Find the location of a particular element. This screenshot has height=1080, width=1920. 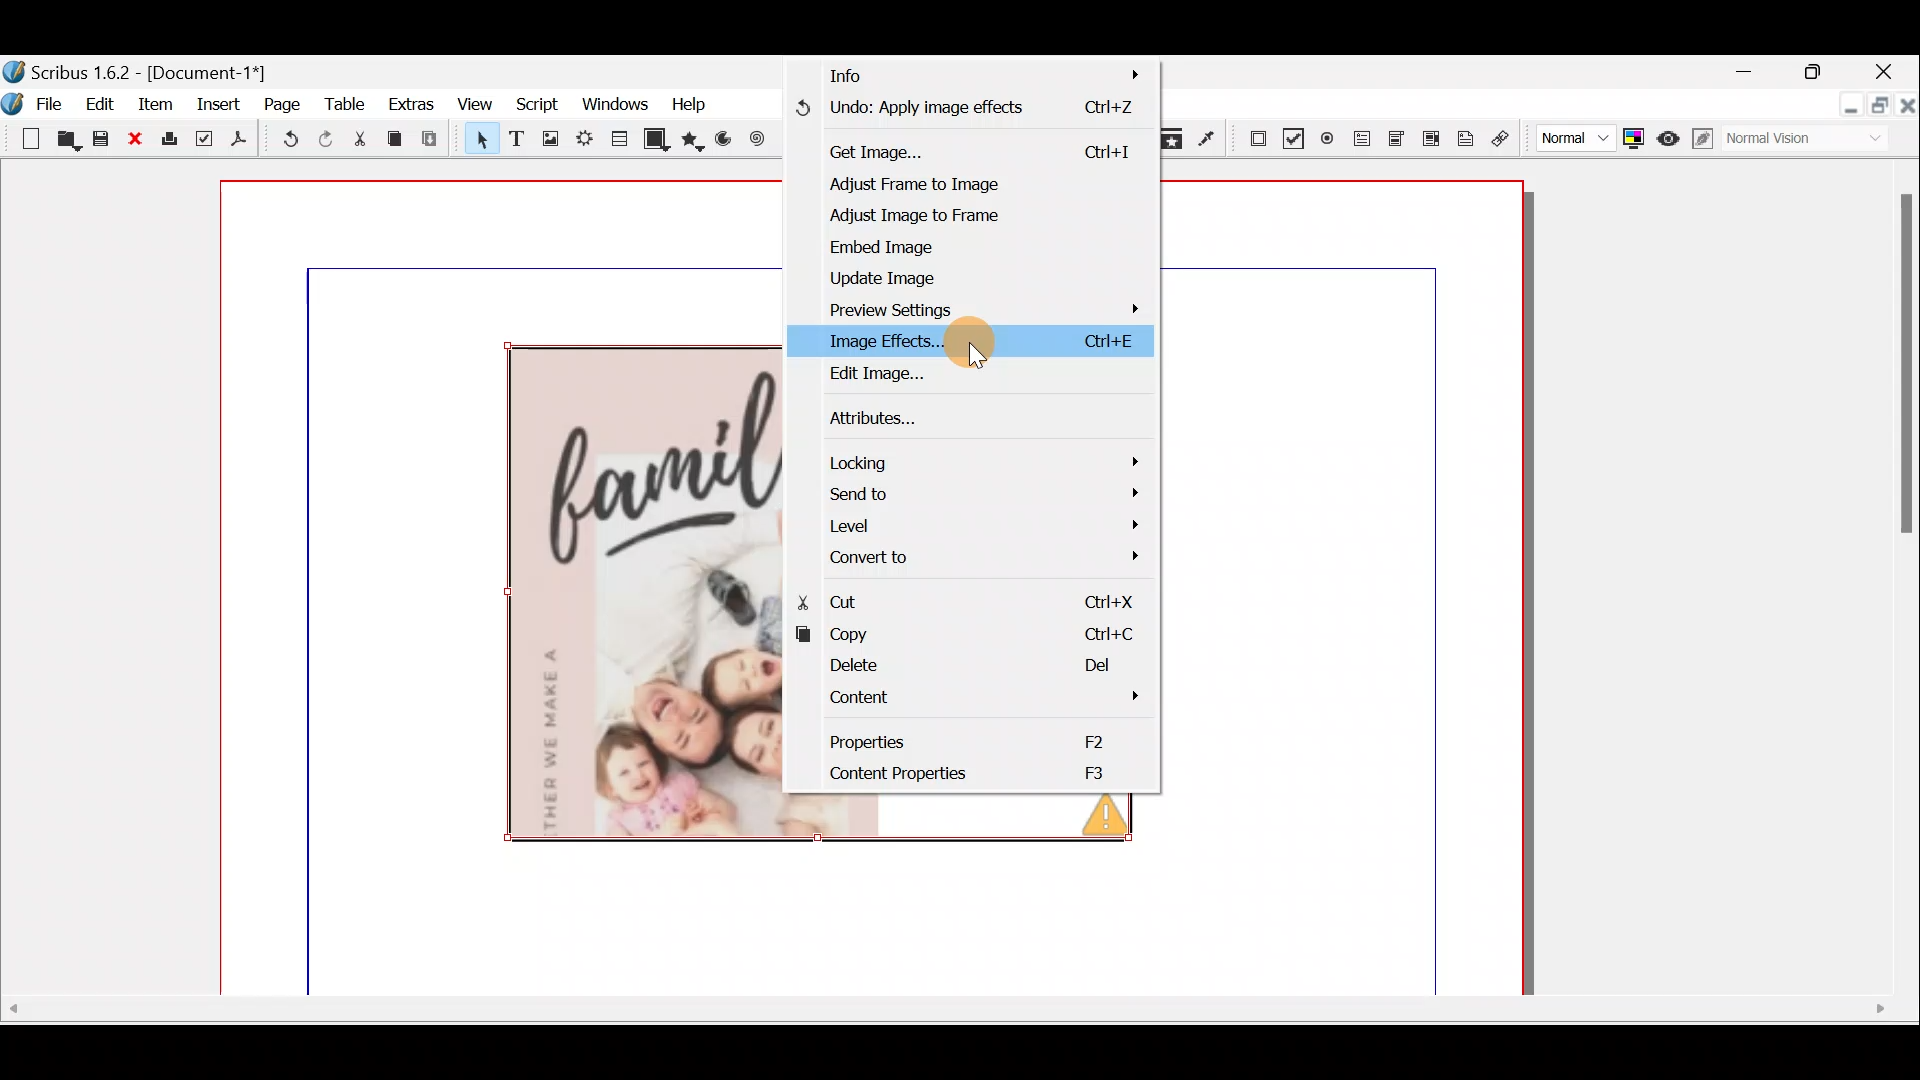

Visual appearance is located at coordinates (1787, 140).